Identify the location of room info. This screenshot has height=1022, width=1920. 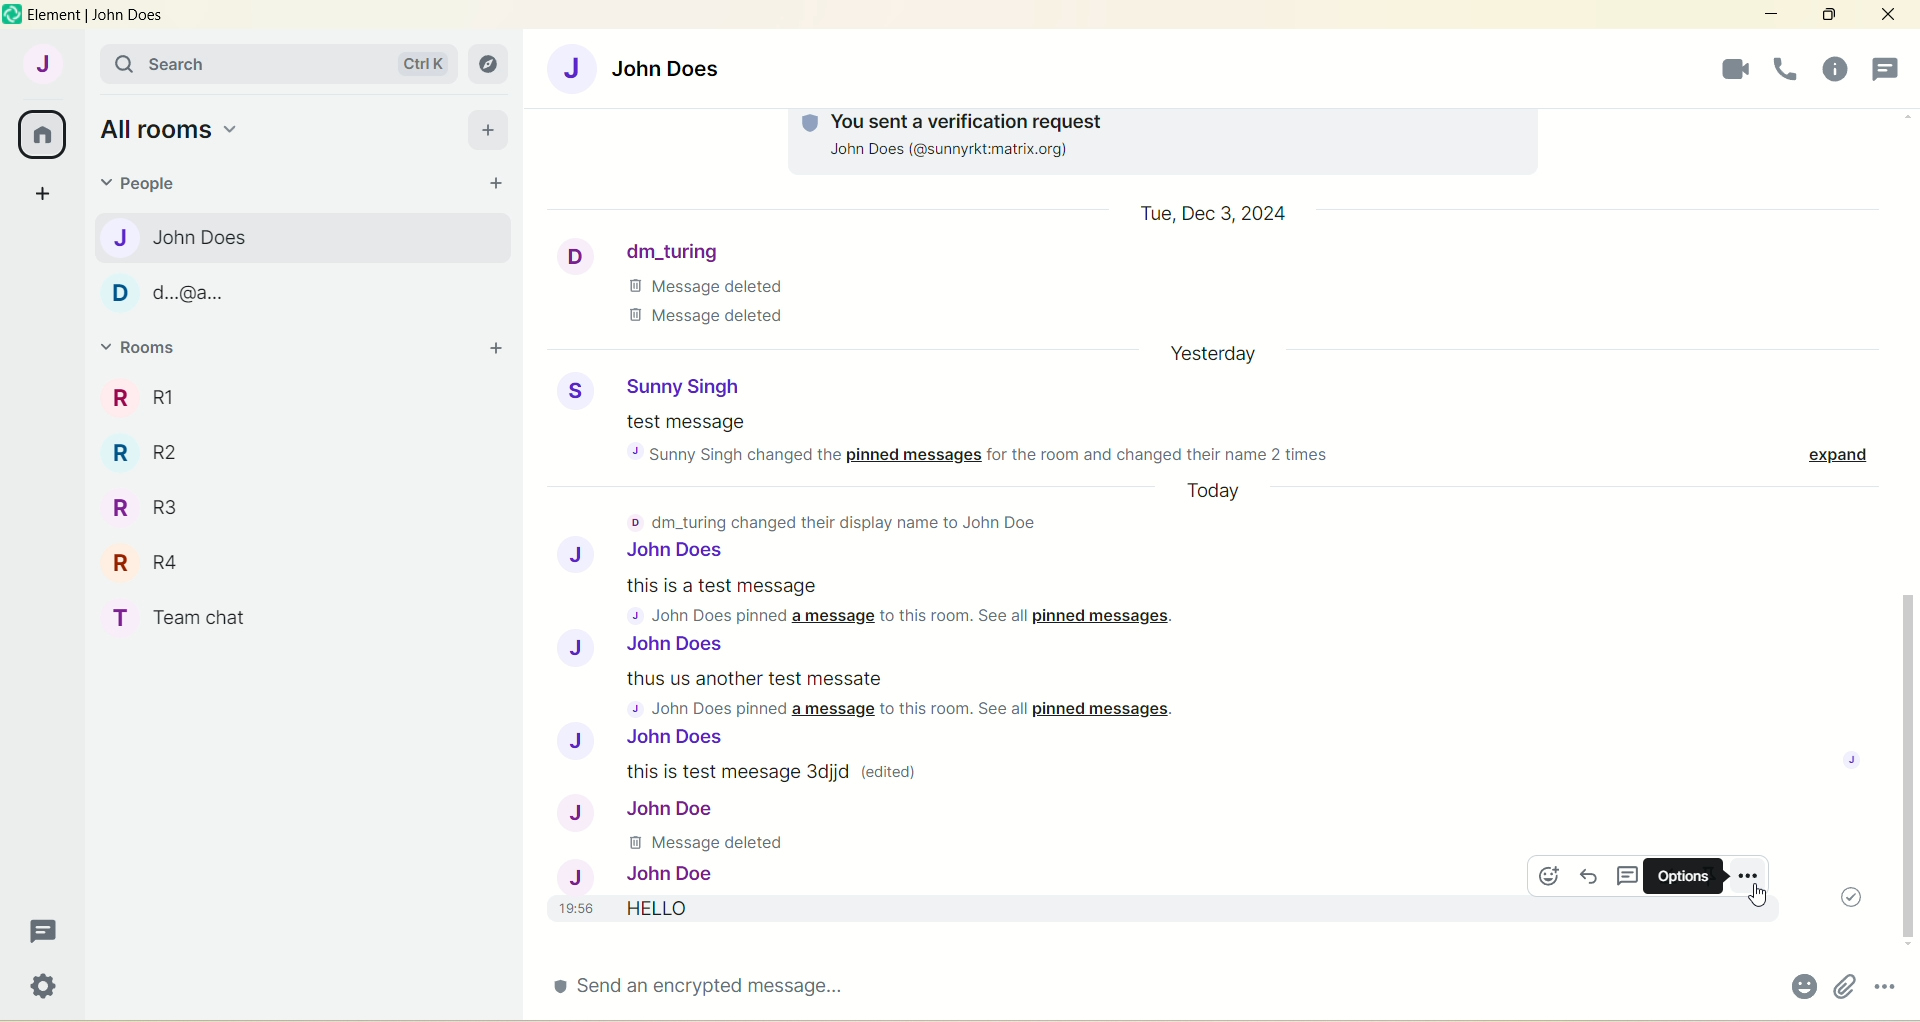
(1784, 69).